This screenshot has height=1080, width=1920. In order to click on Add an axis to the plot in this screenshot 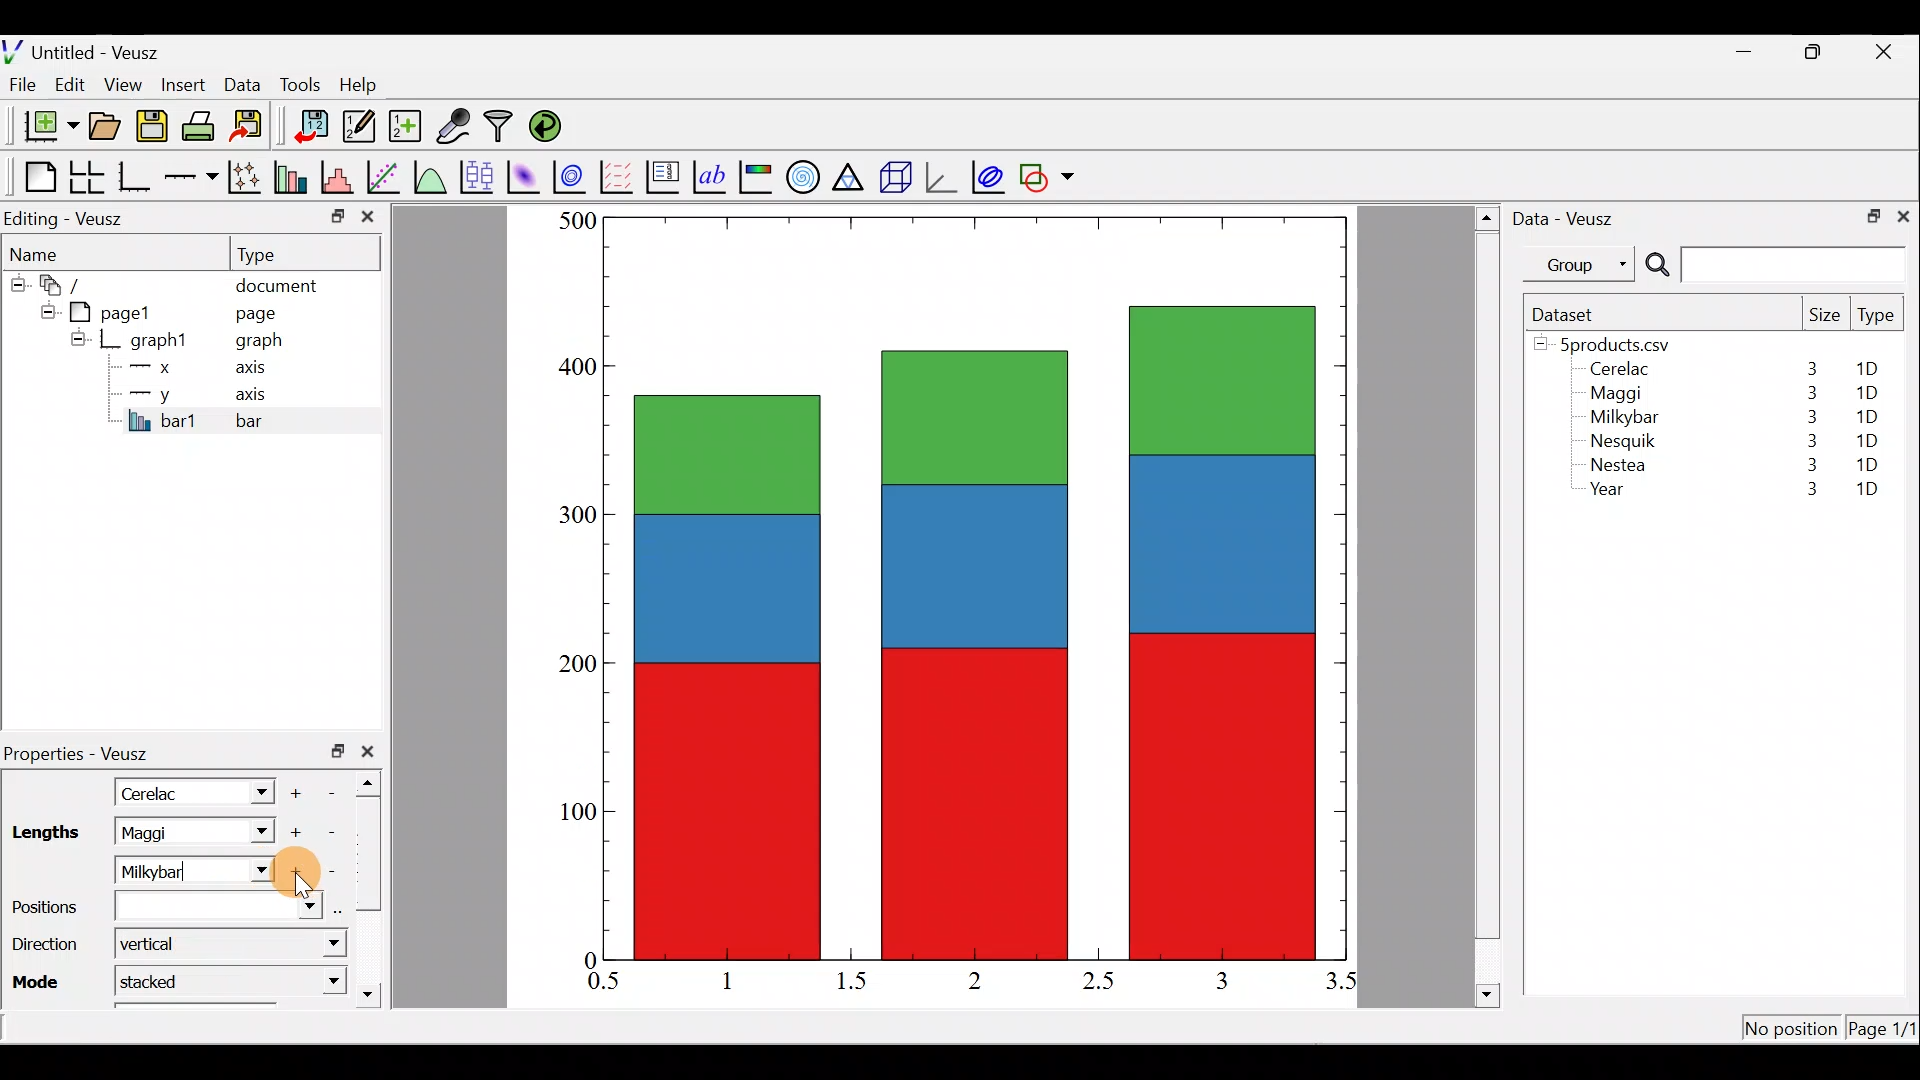, I will do `click(195, 177)`.